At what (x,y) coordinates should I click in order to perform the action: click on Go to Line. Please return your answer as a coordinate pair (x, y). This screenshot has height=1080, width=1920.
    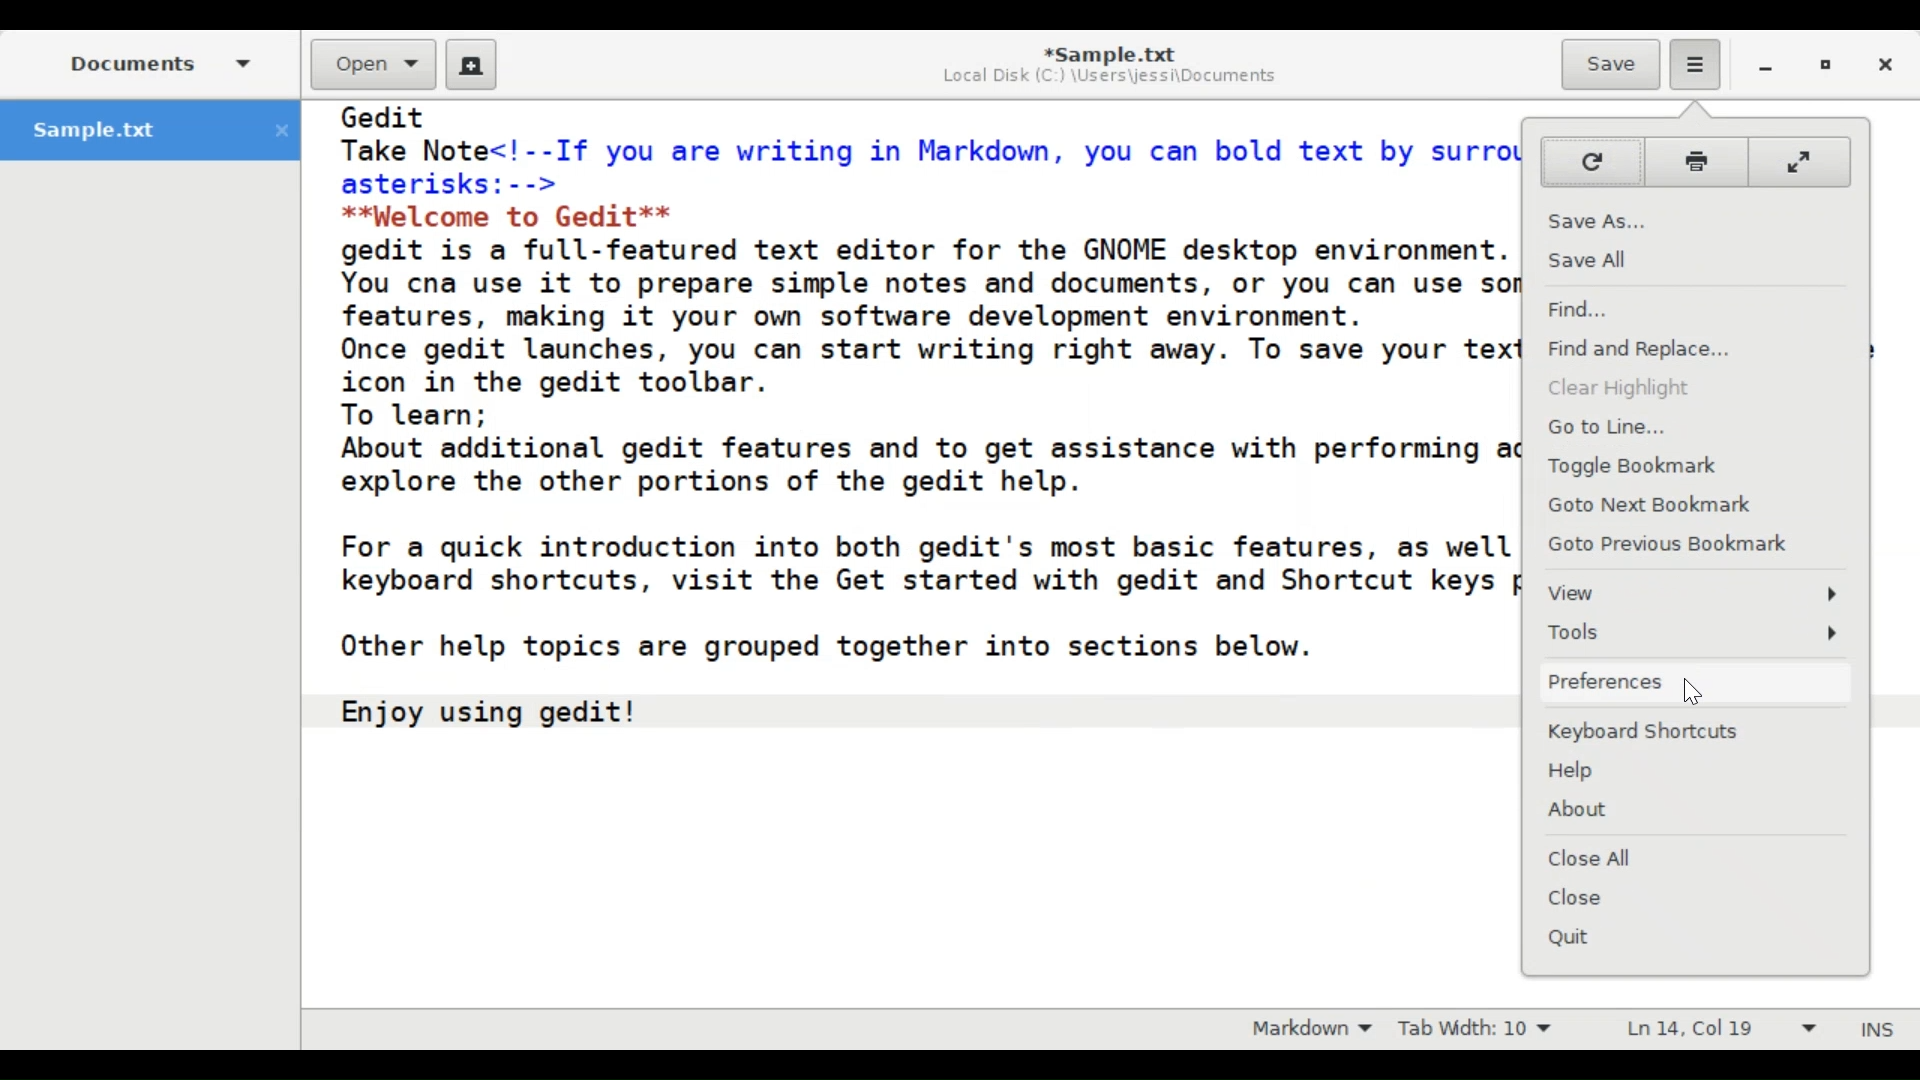
    Looking at the image, I should click on (1696, 427).